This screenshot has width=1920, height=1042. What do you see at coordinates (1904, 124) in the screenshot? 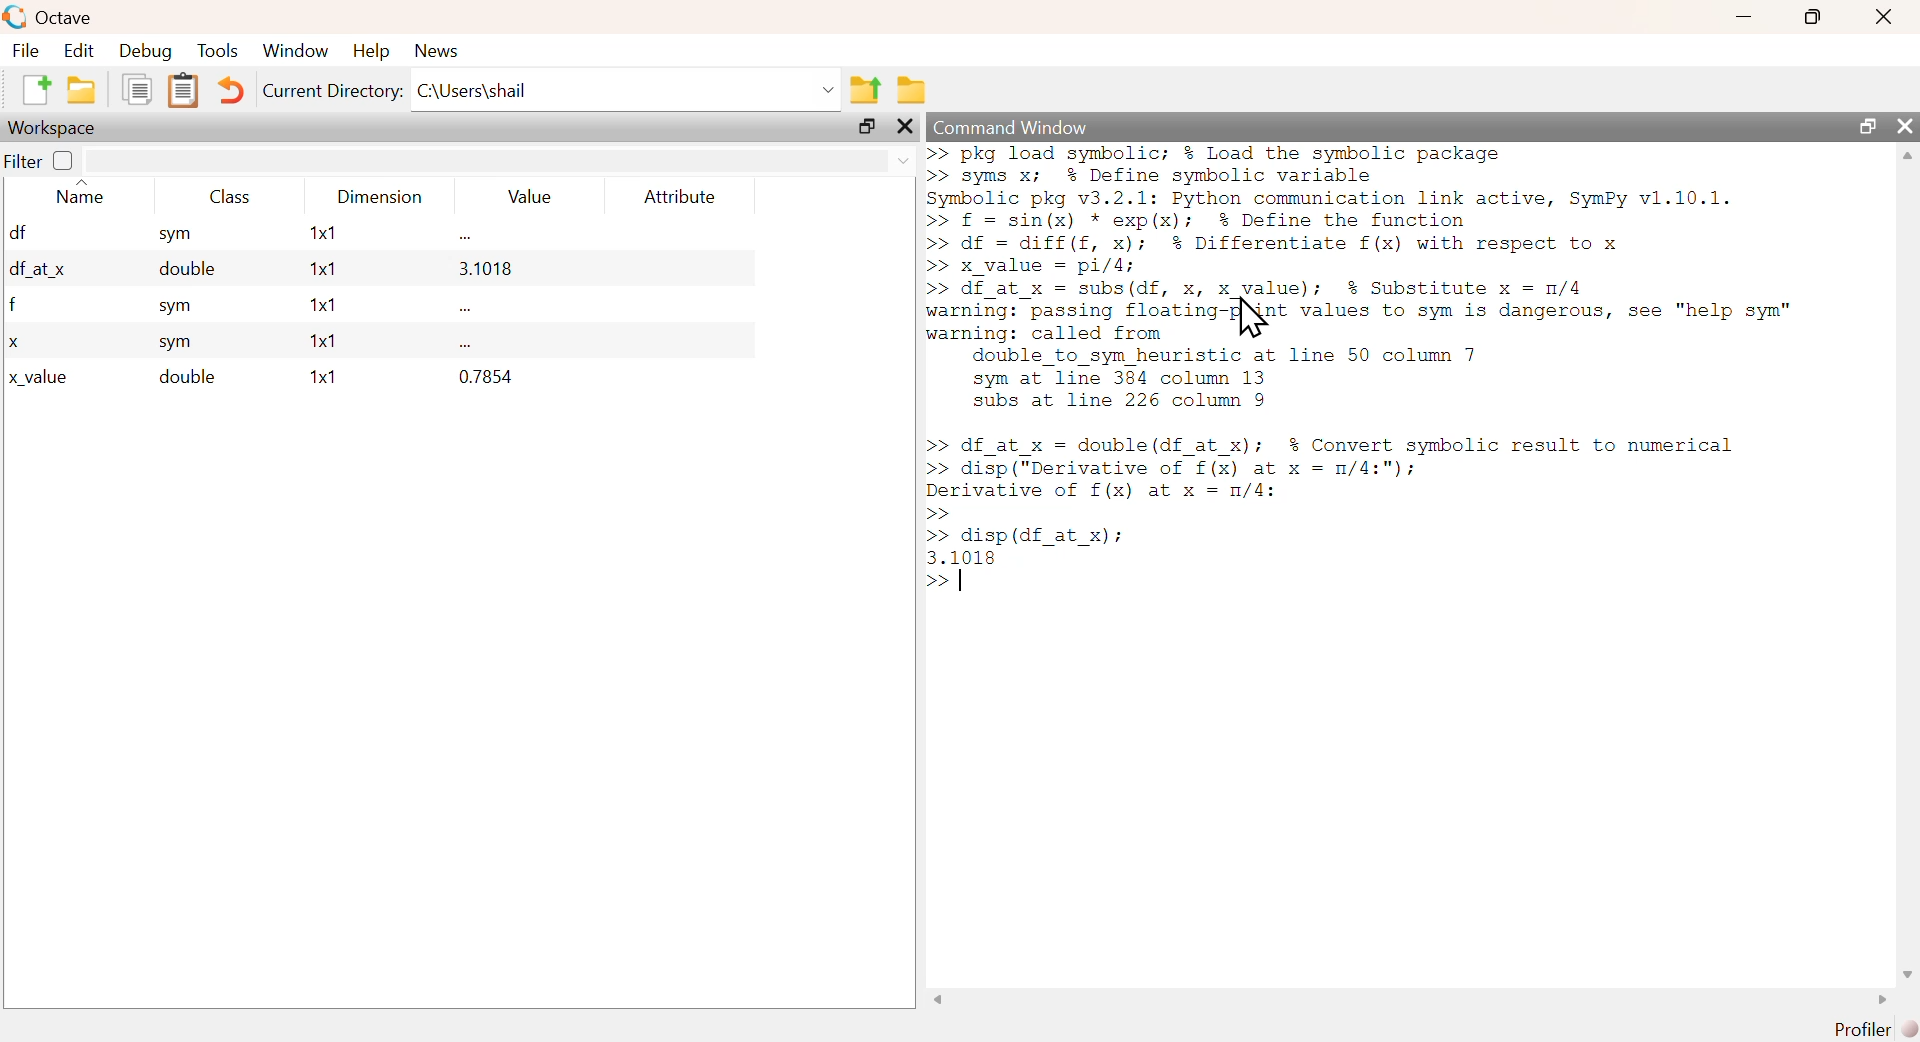
I see `close` at bounding box center [1904, 124].